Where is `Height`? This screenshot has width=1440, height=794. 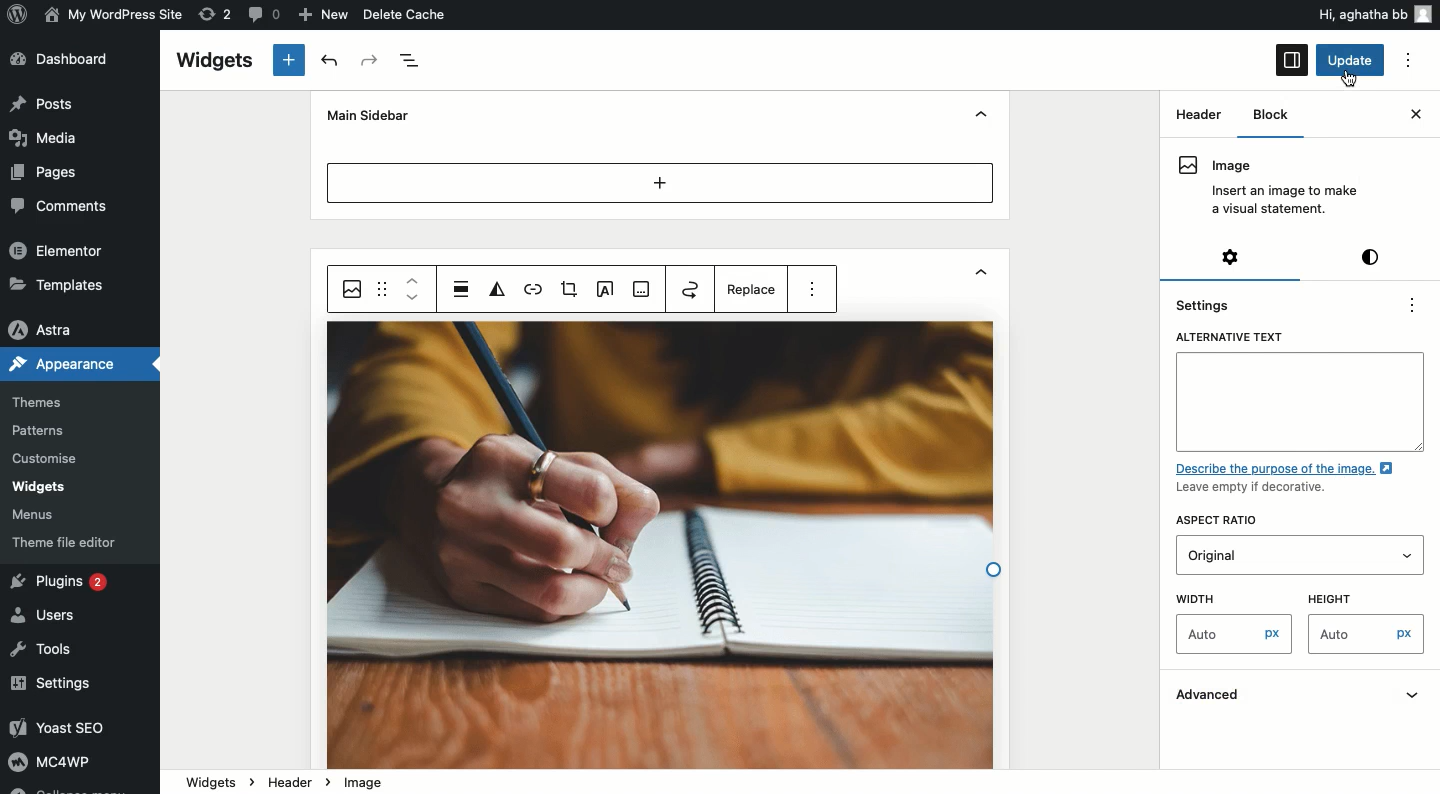 Height is located at coordinates (1354, 596).